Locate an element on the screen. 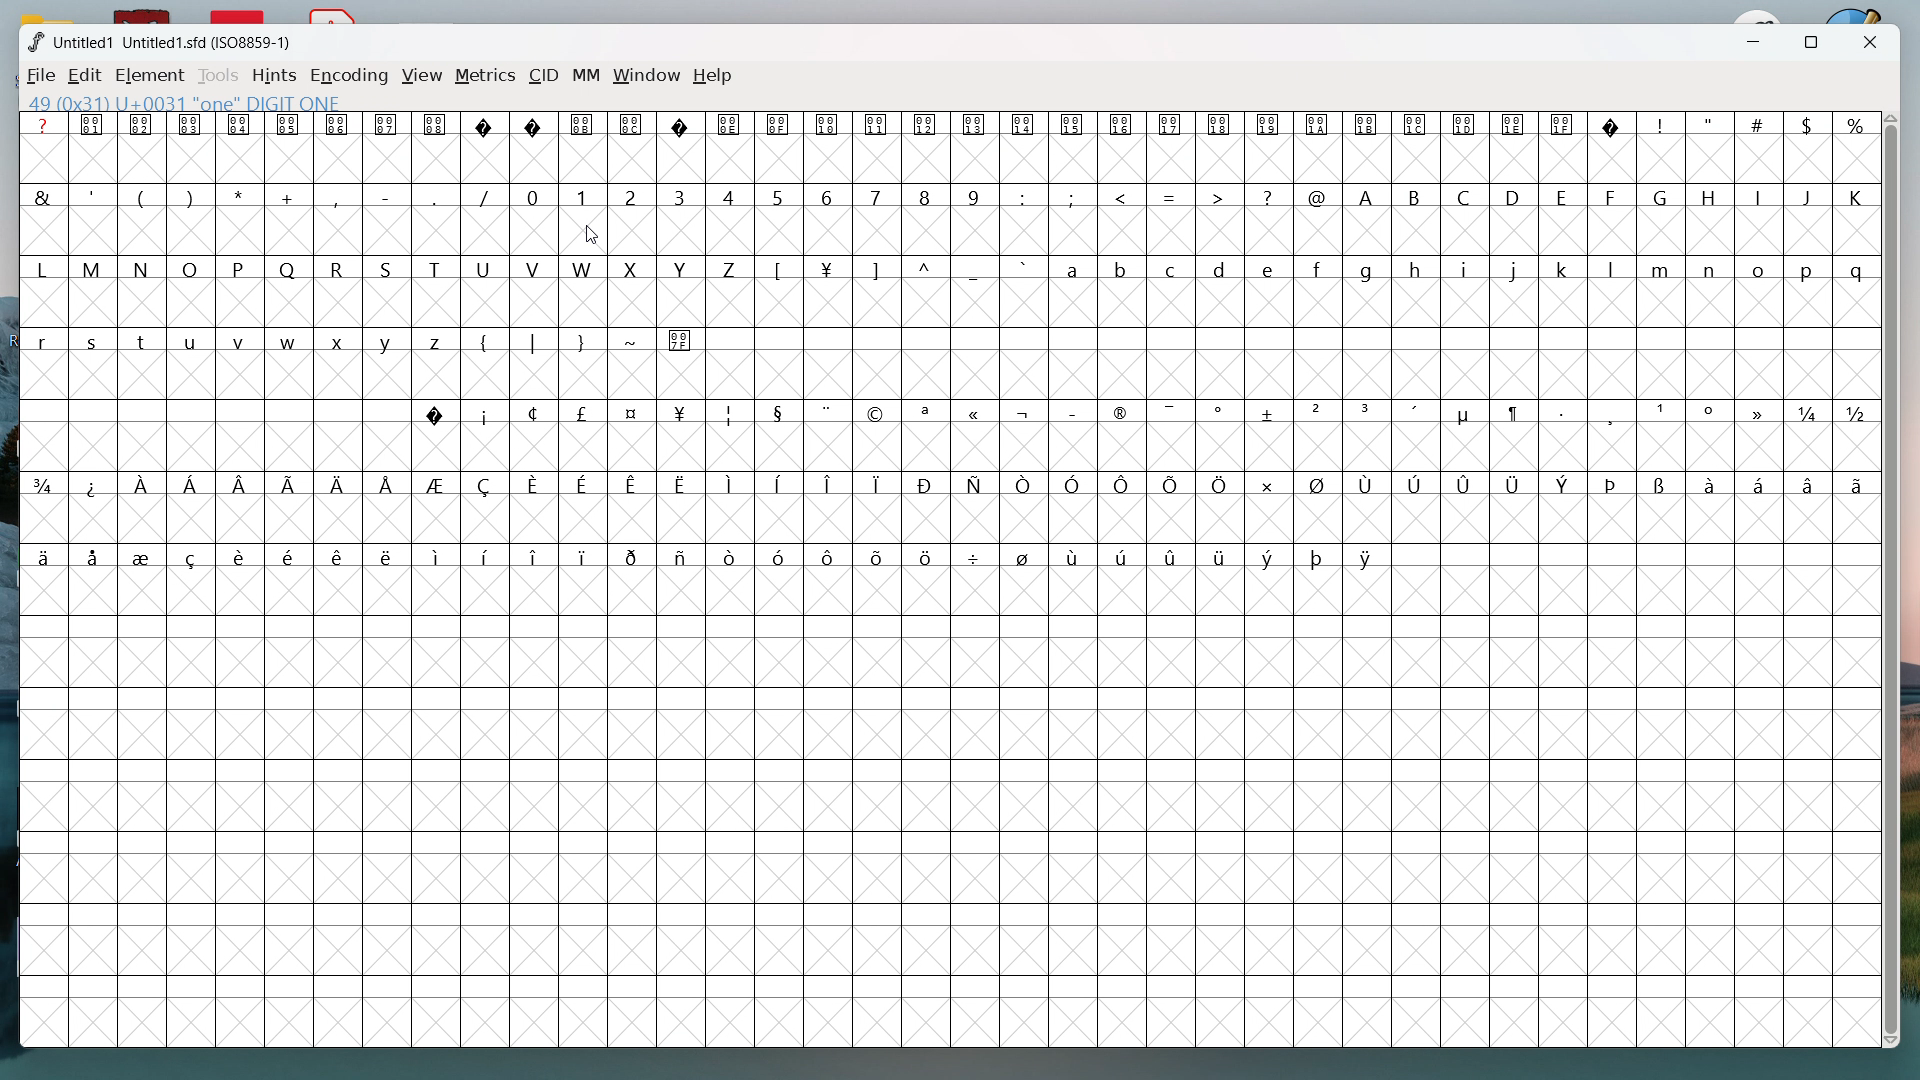 This screenshot has width=1920, height=1080. symbol is located at coordinates (1121, 123).